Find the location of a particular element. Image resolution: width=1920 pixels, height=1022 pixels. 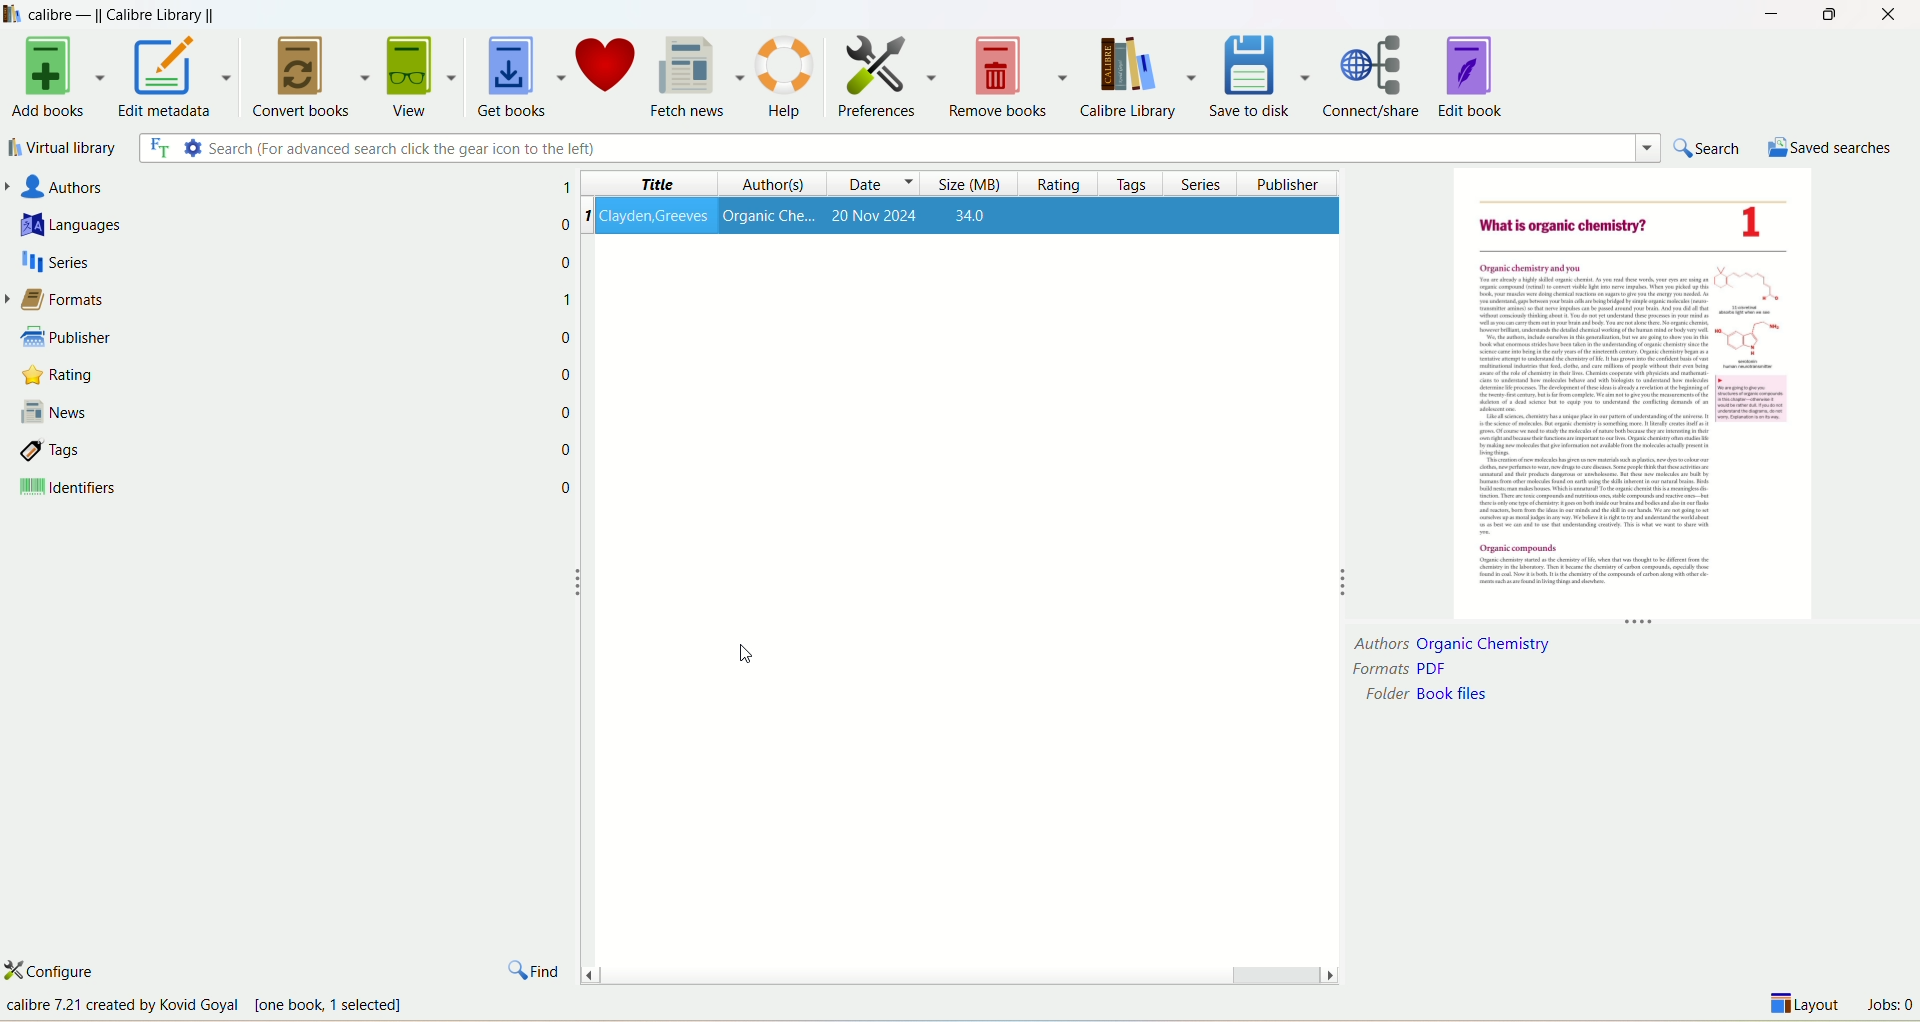

cursor is located at coordinates (745, 655).